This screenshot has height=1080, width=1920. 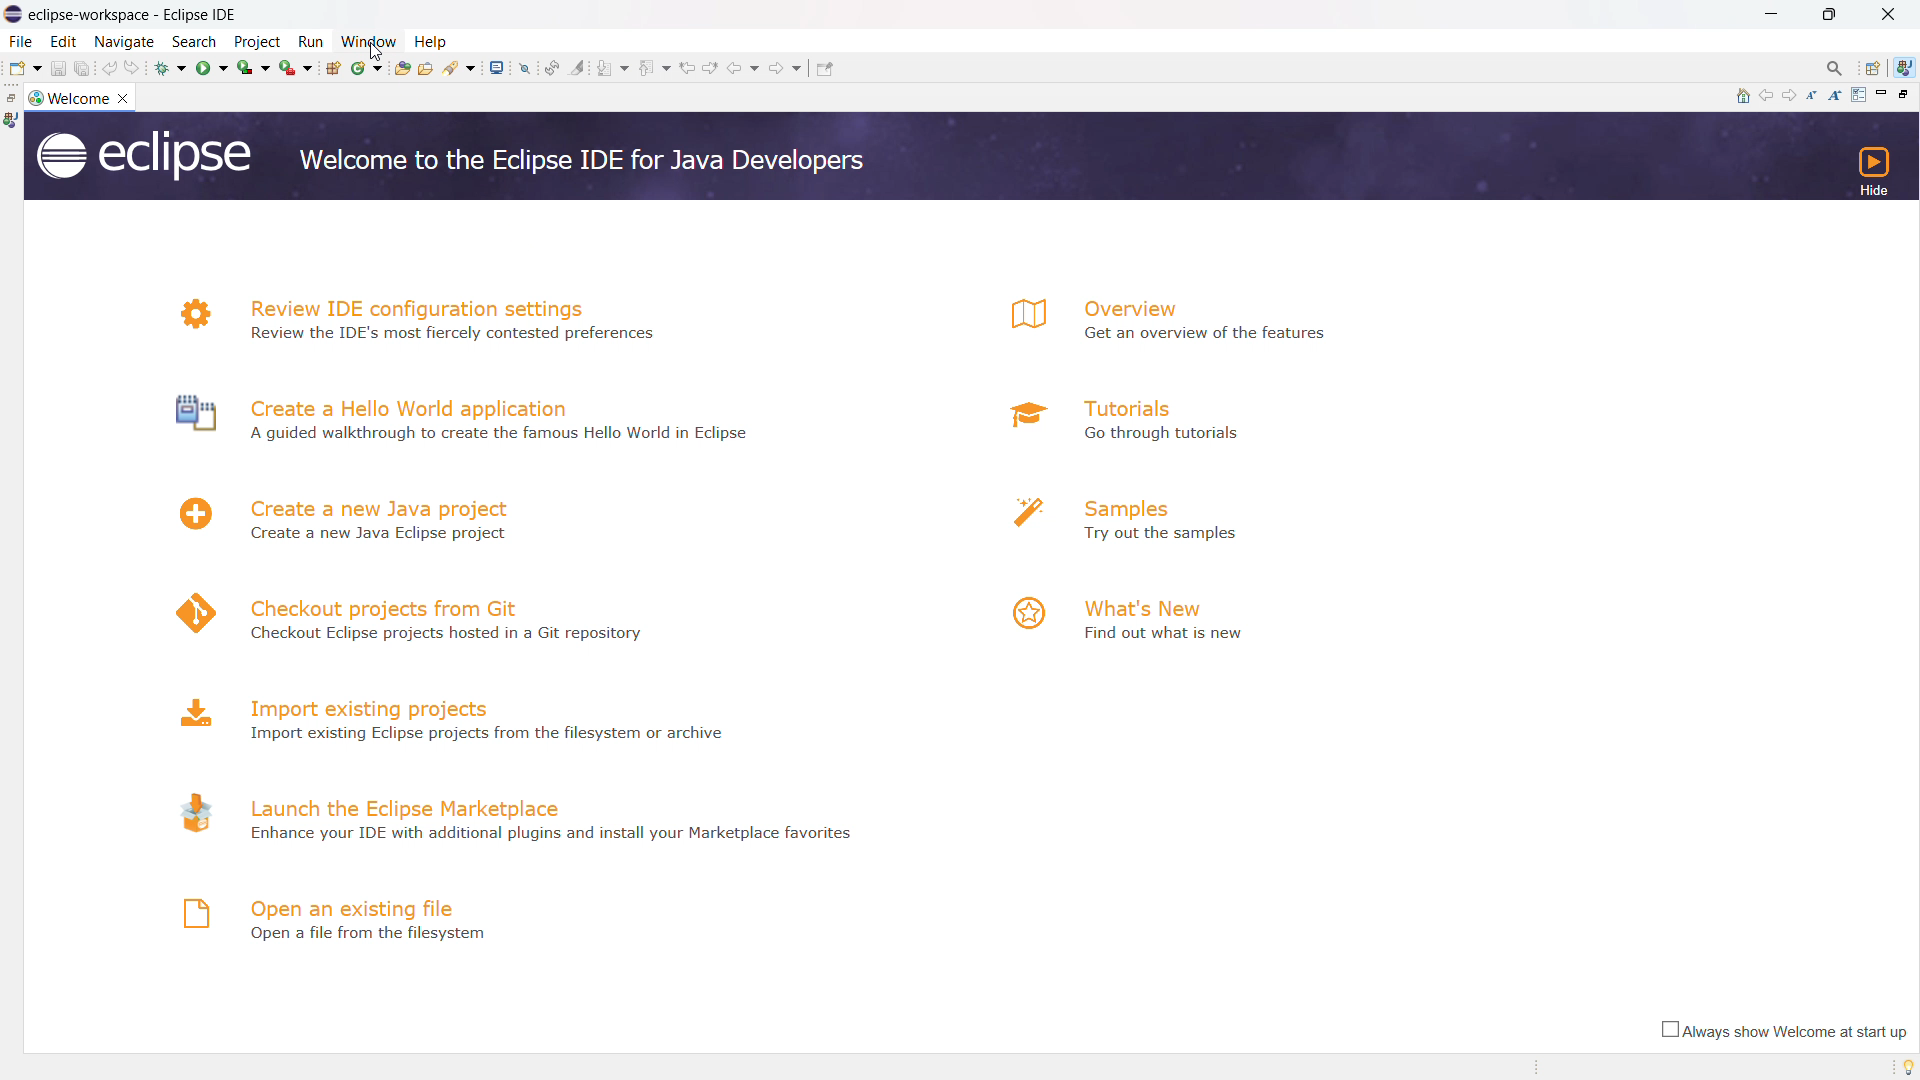 I want to click on Find out what is new, so click(x=1166, y=633).